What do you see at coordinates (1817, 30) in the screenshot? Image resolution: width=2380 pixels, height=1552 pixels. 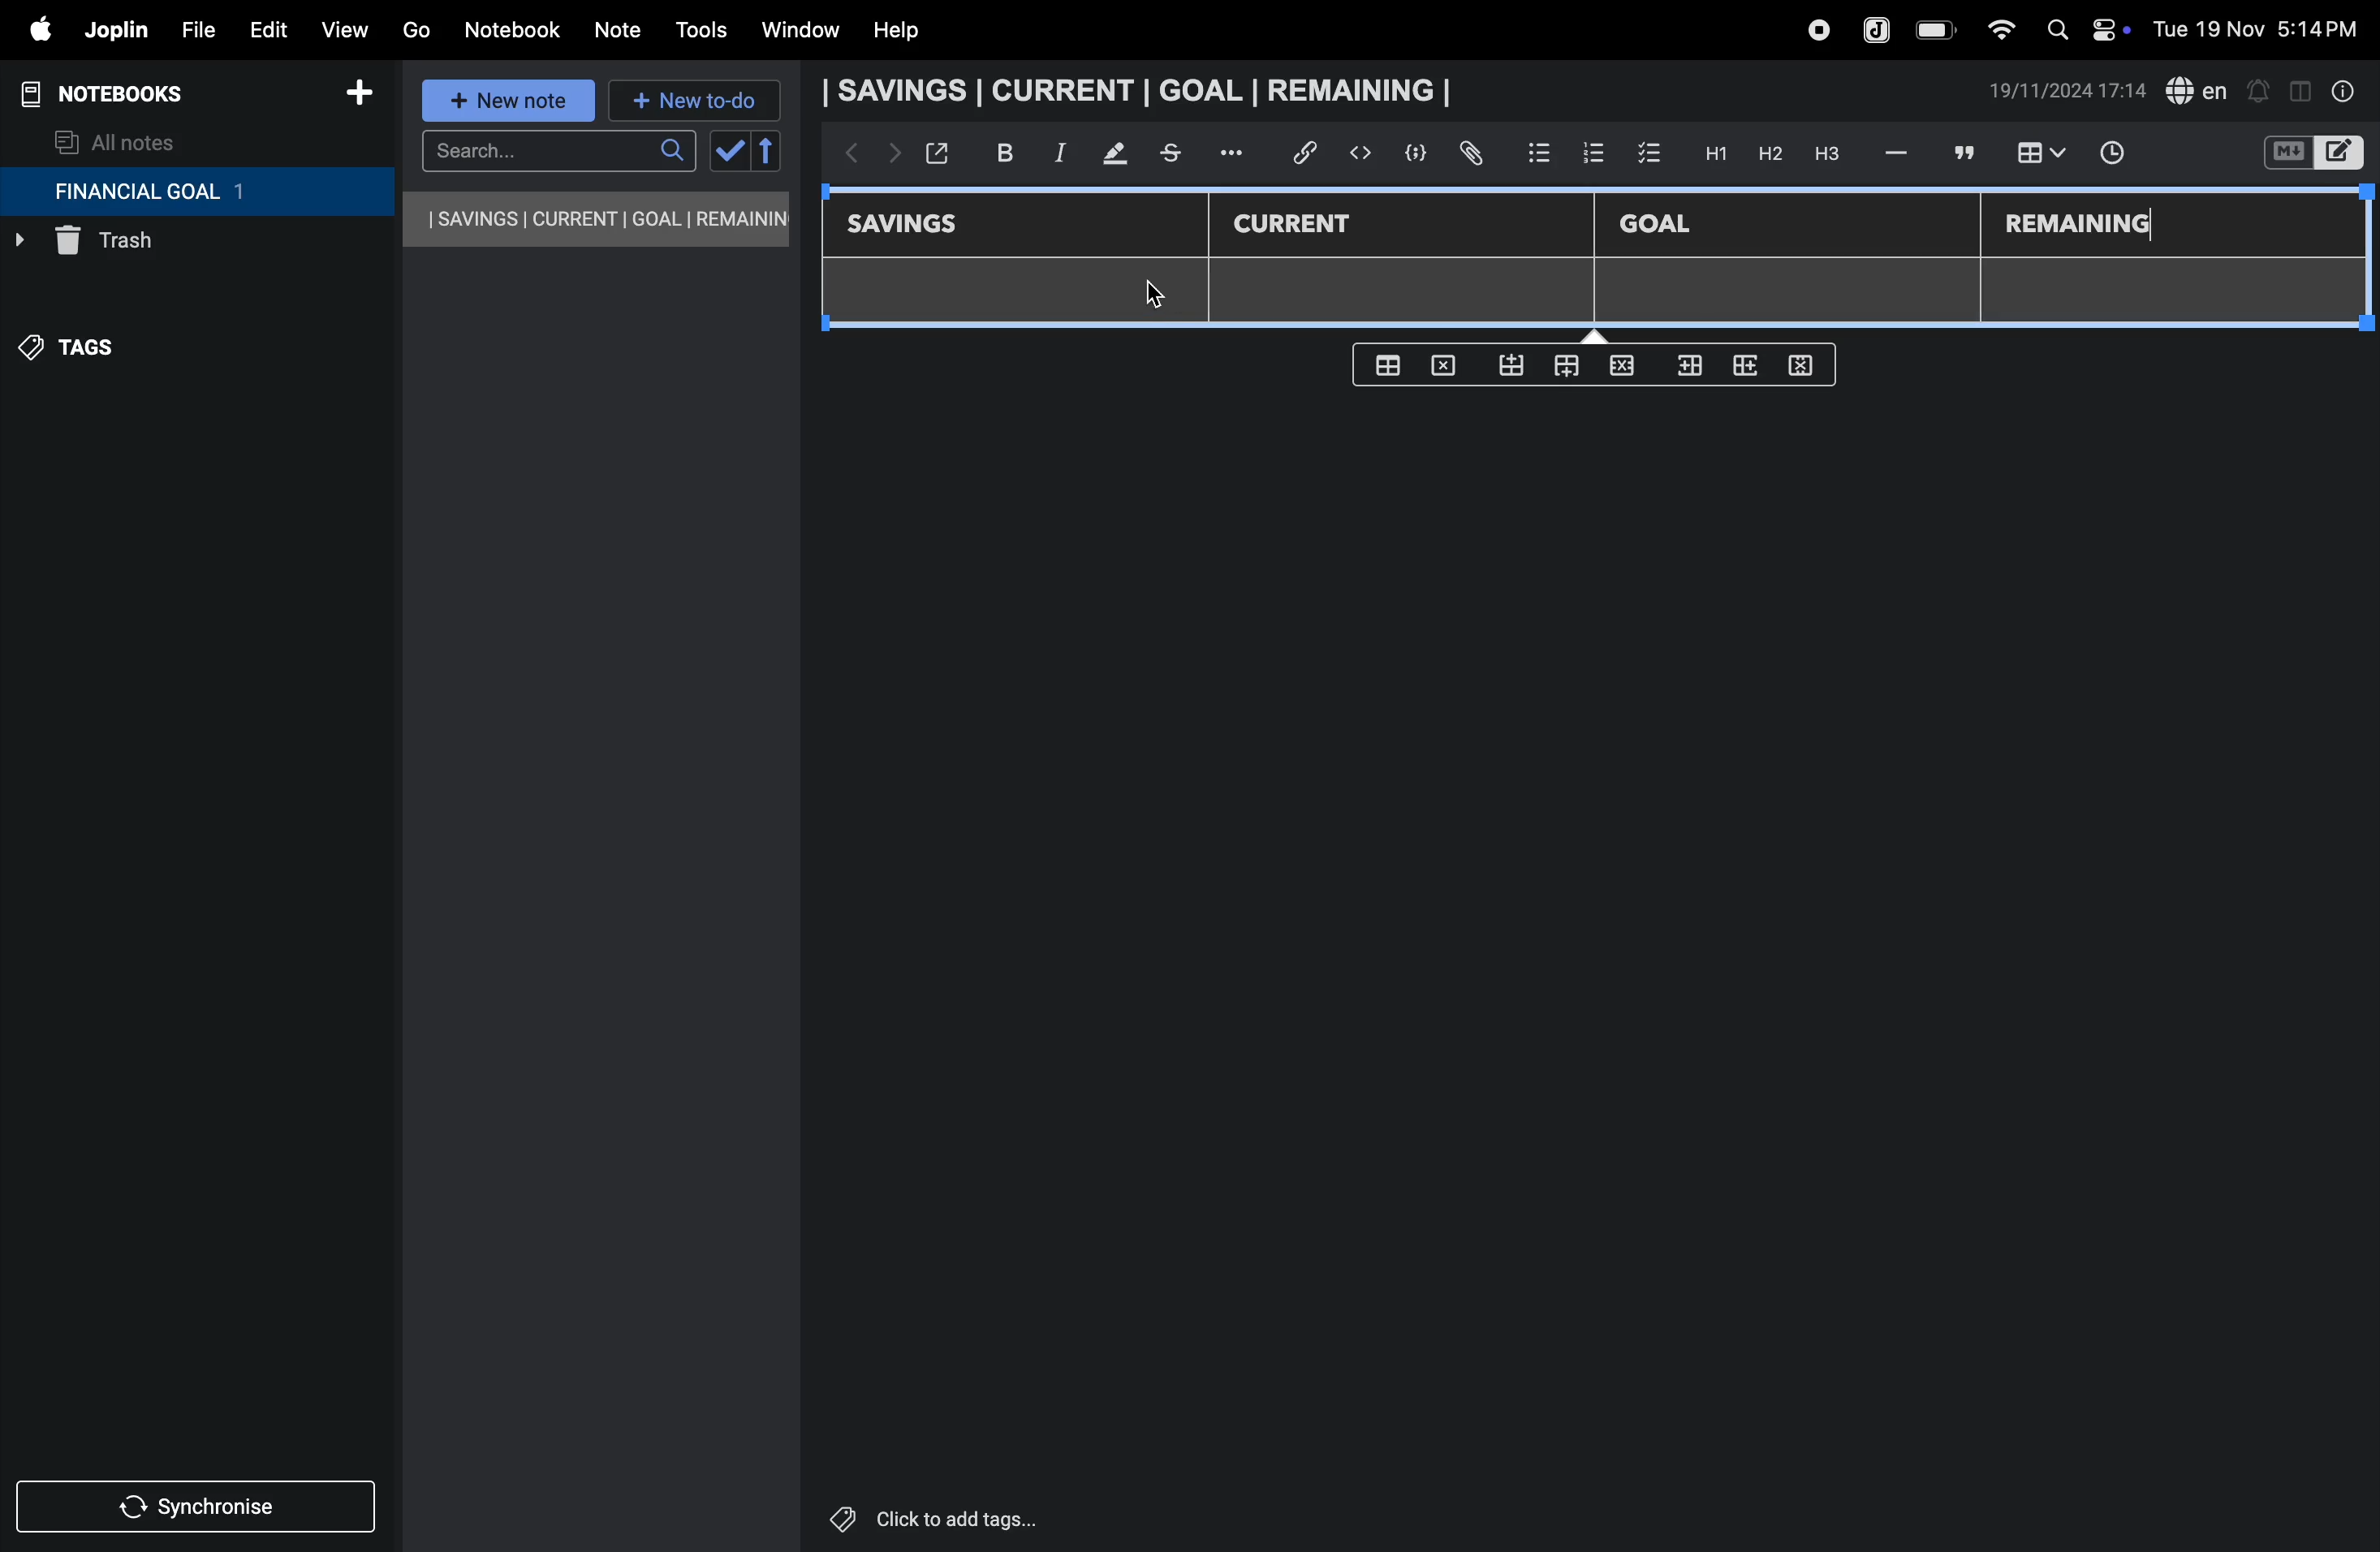 I see `record` at bounding box center [1817, 30].